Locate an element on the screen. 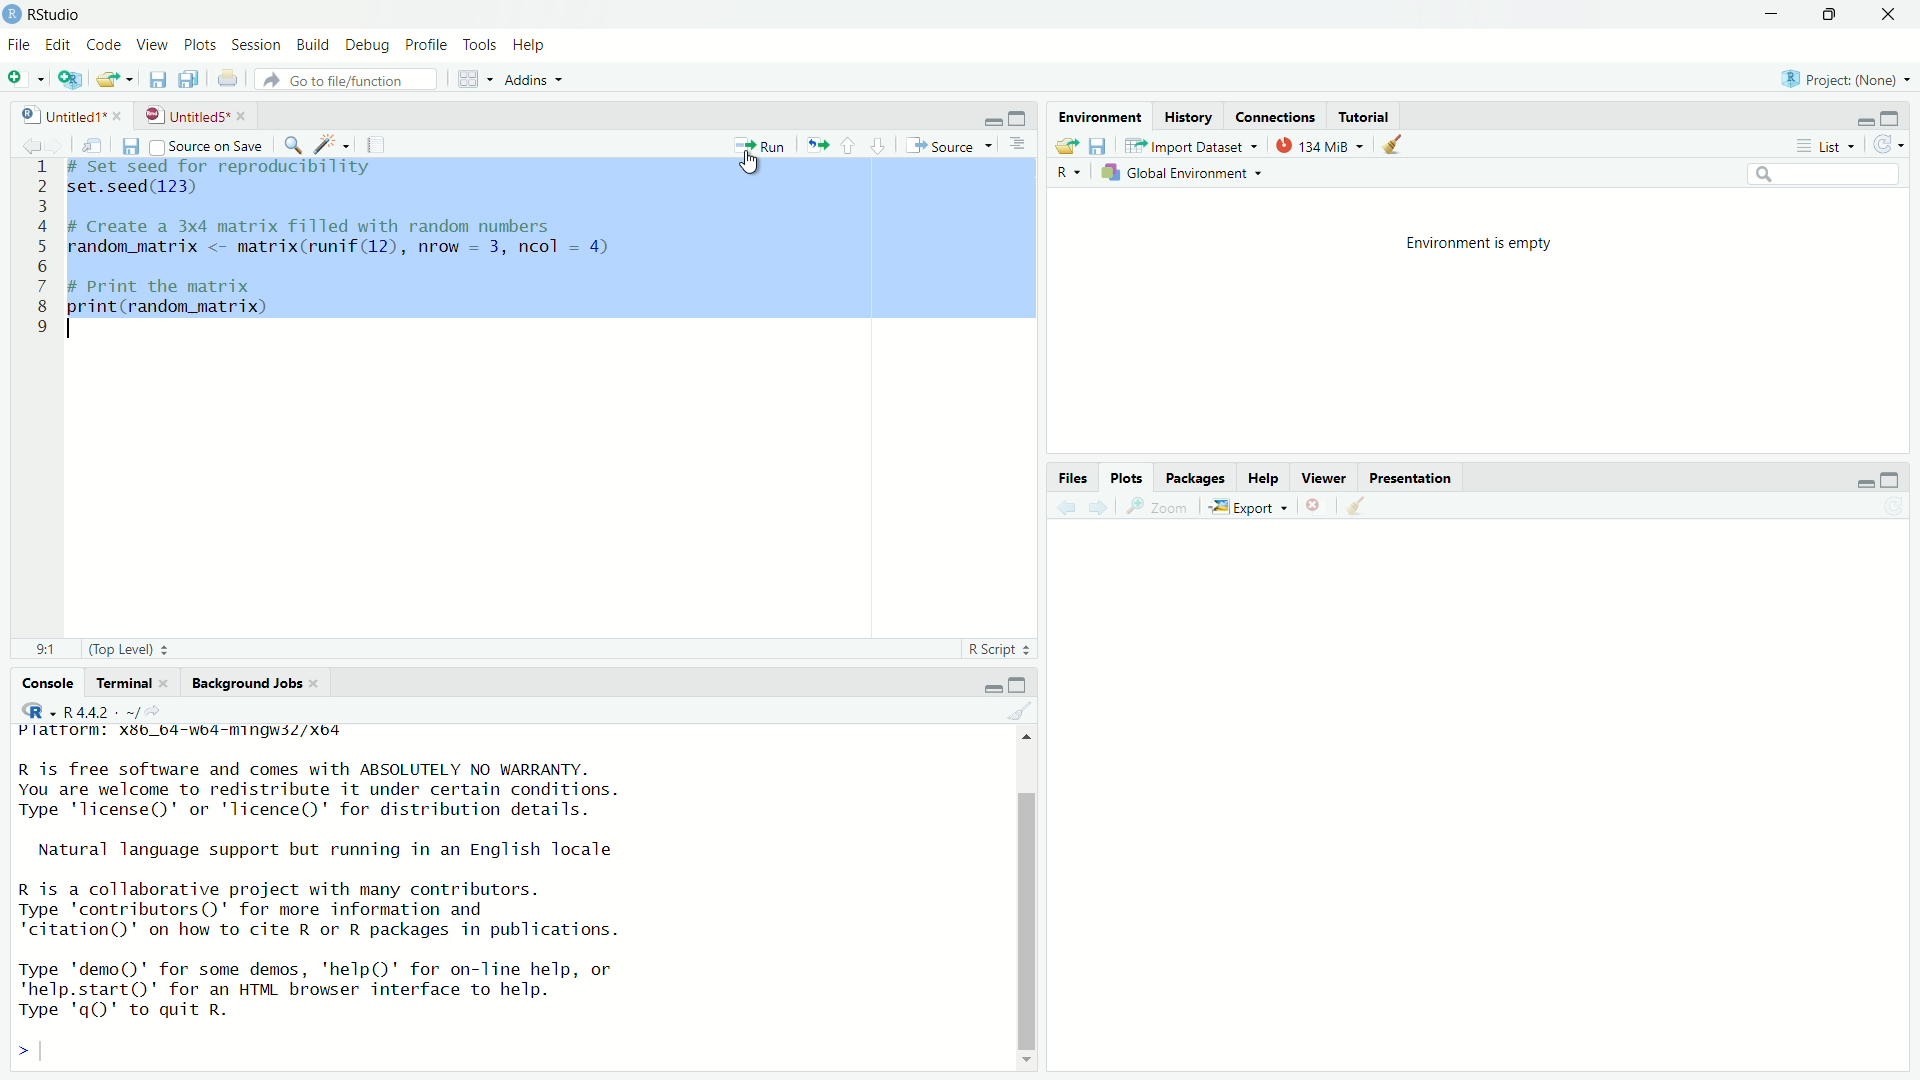 The image size is (1920, 1080). Build is located at coordinates (312, 41).